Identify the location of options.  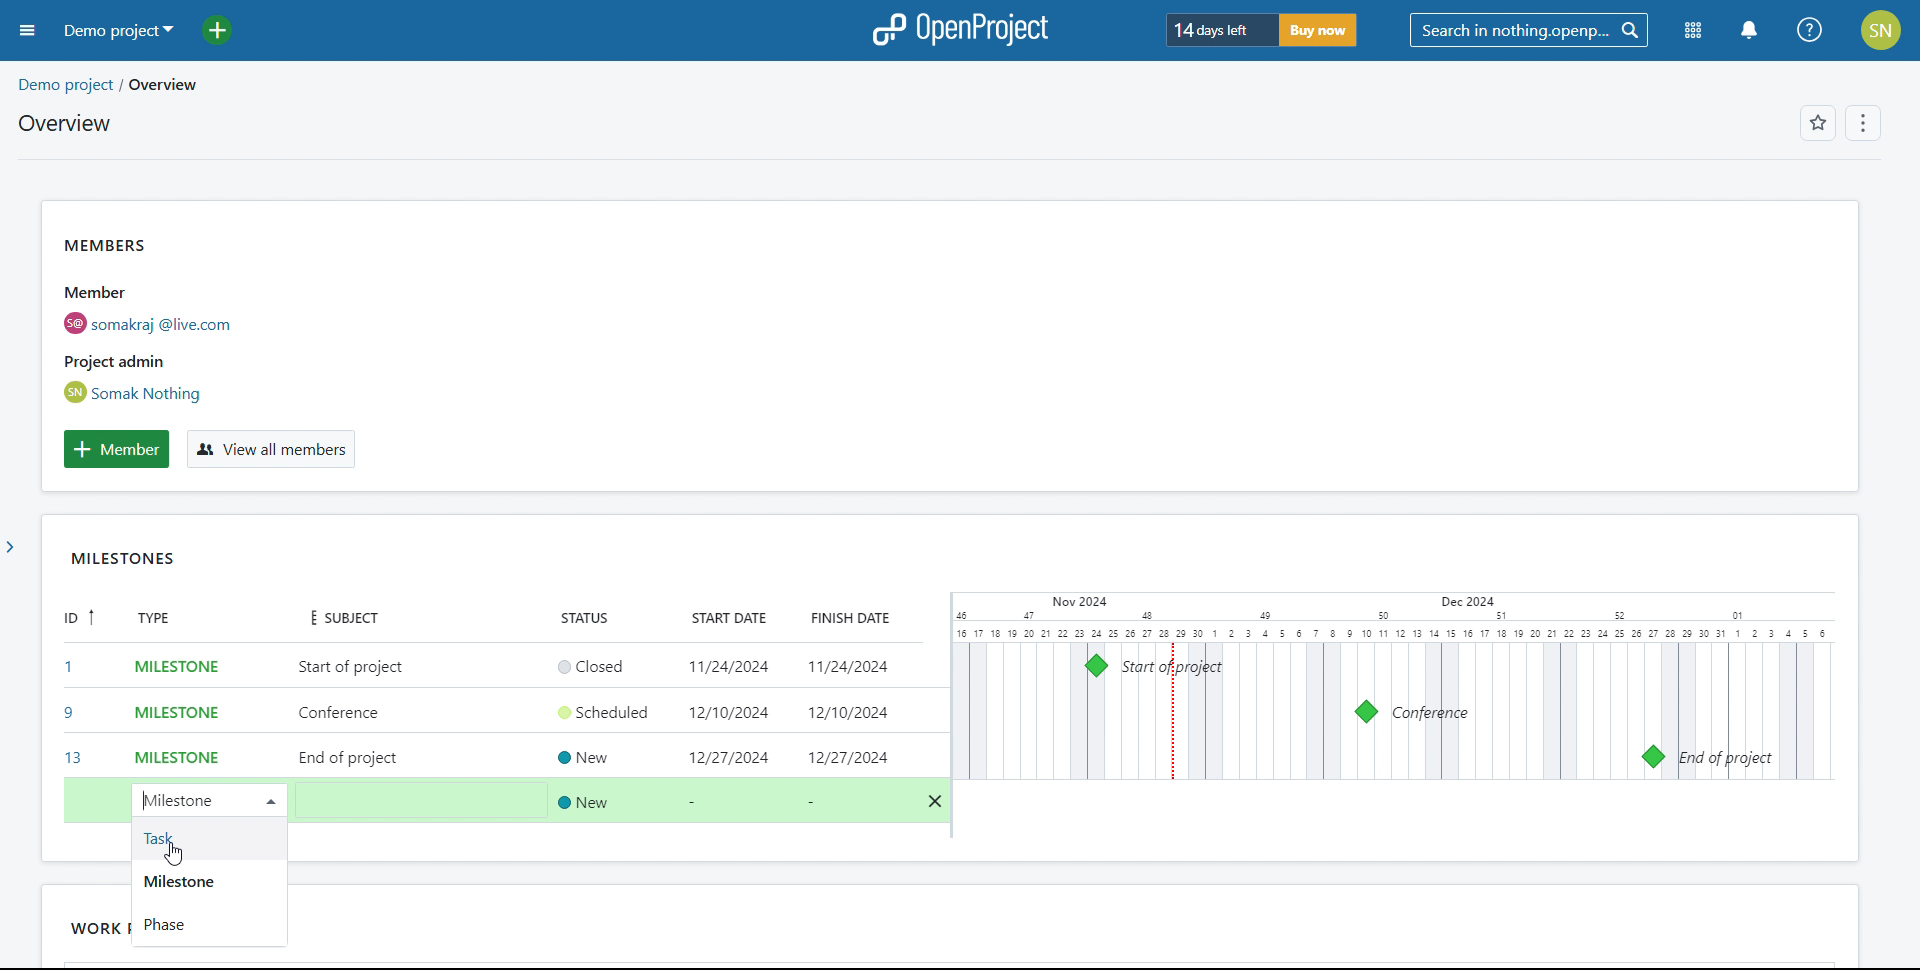
(1860, 125).